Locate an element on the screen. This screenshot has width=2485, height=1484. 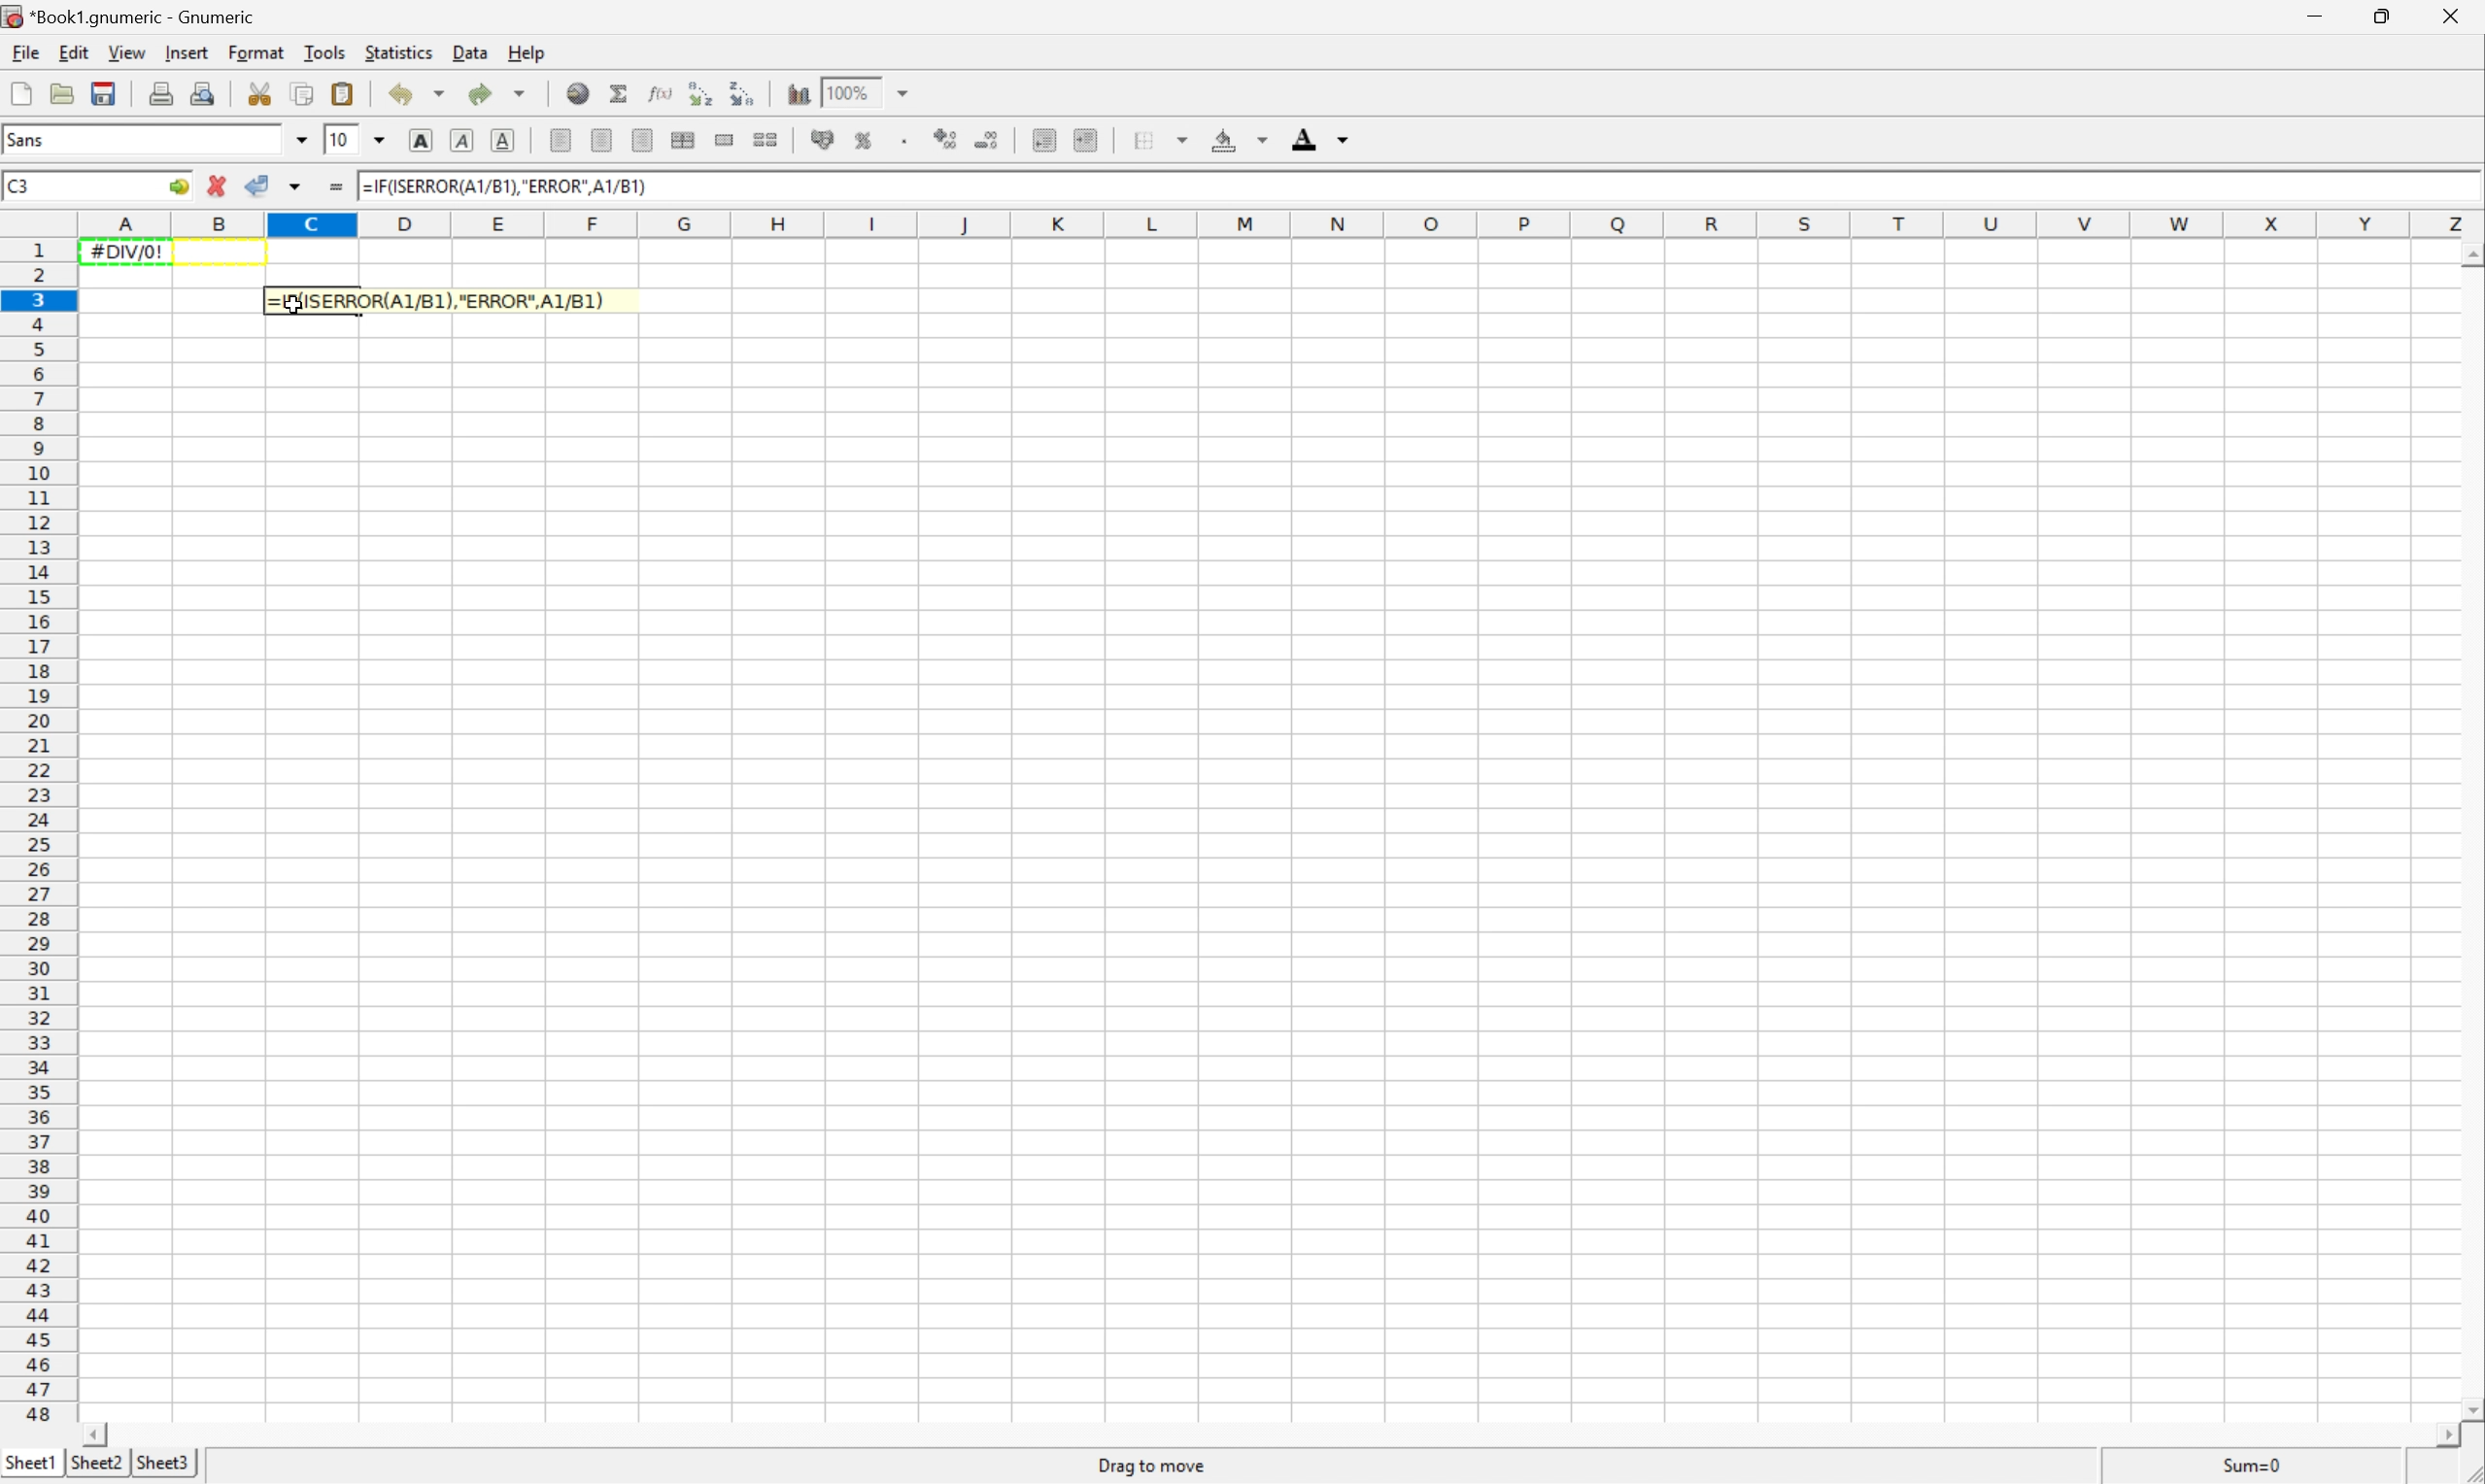
Column names is located at coordinates (1277, 224).